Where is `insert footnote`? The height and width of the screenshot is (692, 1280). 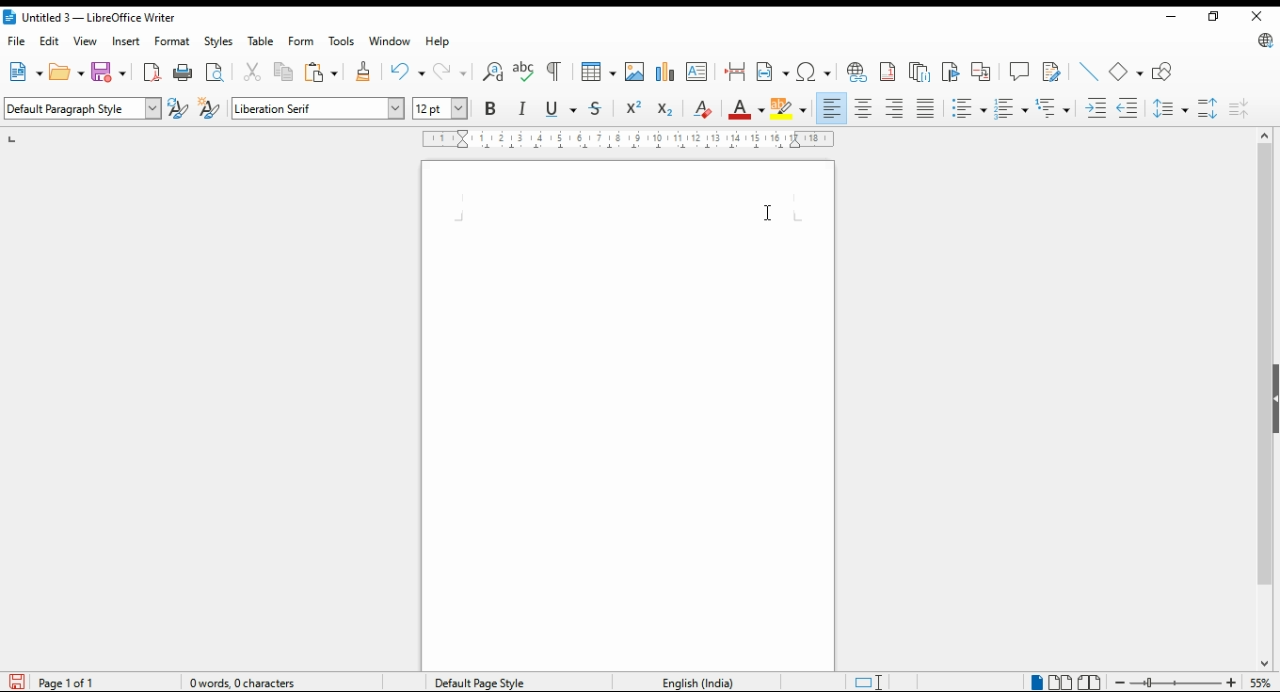
insert footnote is located at coordinates (889, 70).